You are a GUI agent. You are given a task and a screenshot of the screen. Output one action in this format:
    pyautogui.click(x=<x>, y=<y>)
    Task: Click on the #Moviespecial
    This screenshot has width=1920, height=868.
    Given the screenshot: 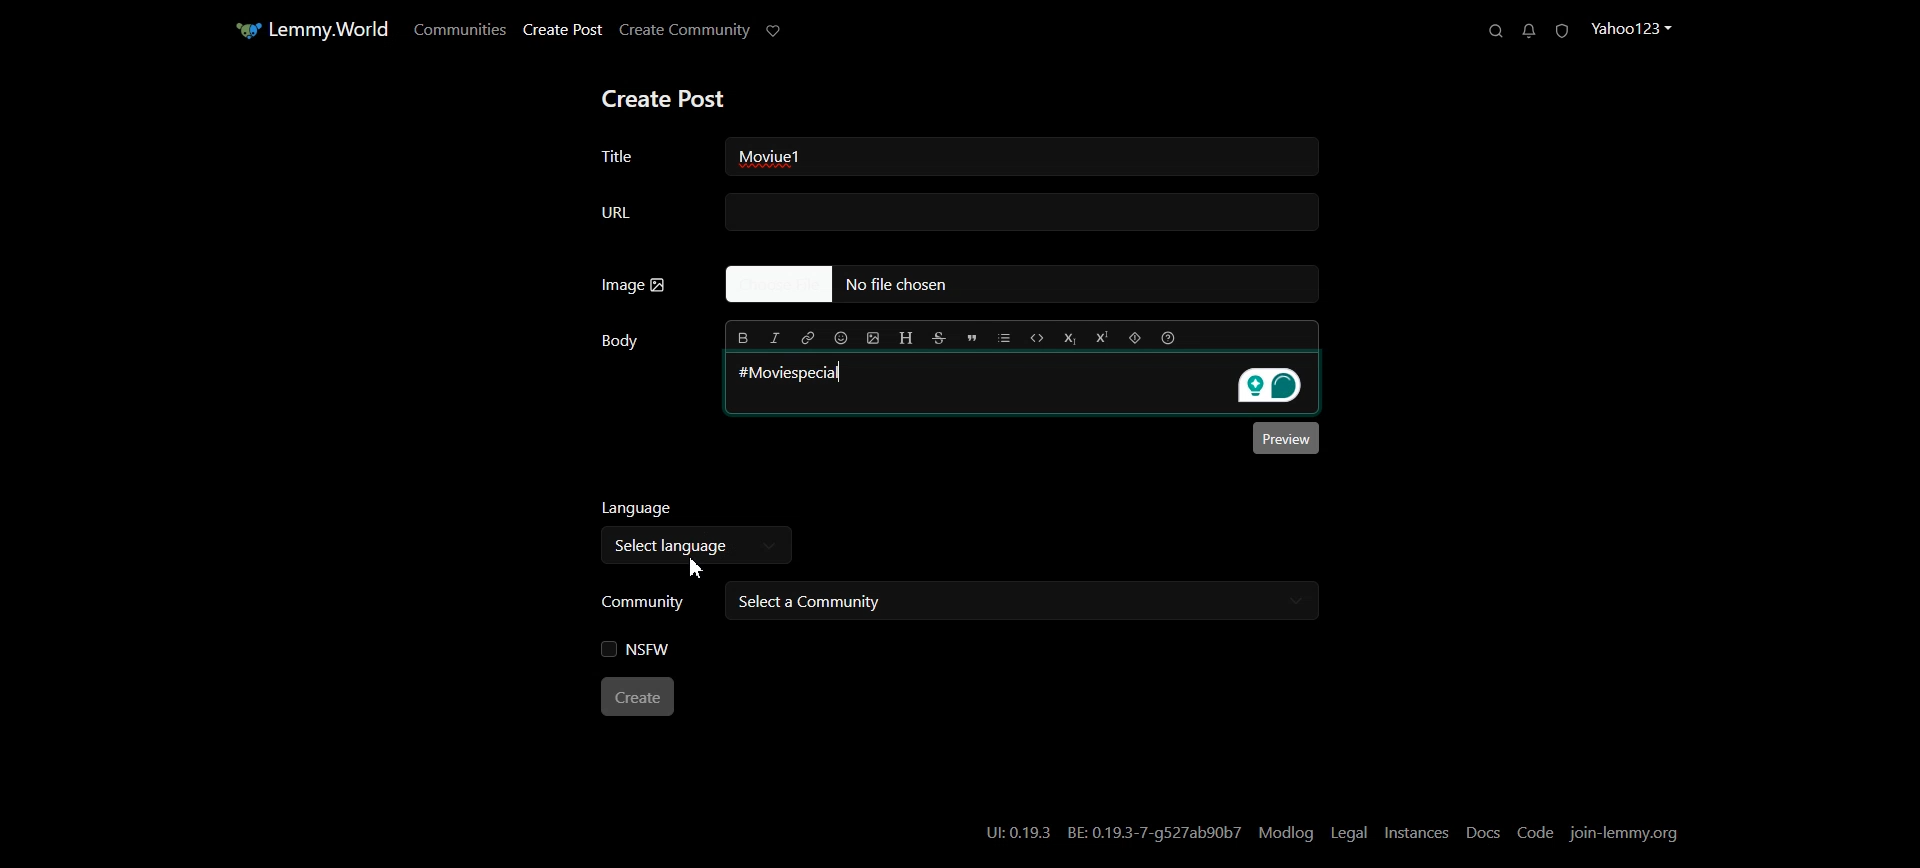 What is the action you would take?
    pyautogui.click(x=811, y=372)
    